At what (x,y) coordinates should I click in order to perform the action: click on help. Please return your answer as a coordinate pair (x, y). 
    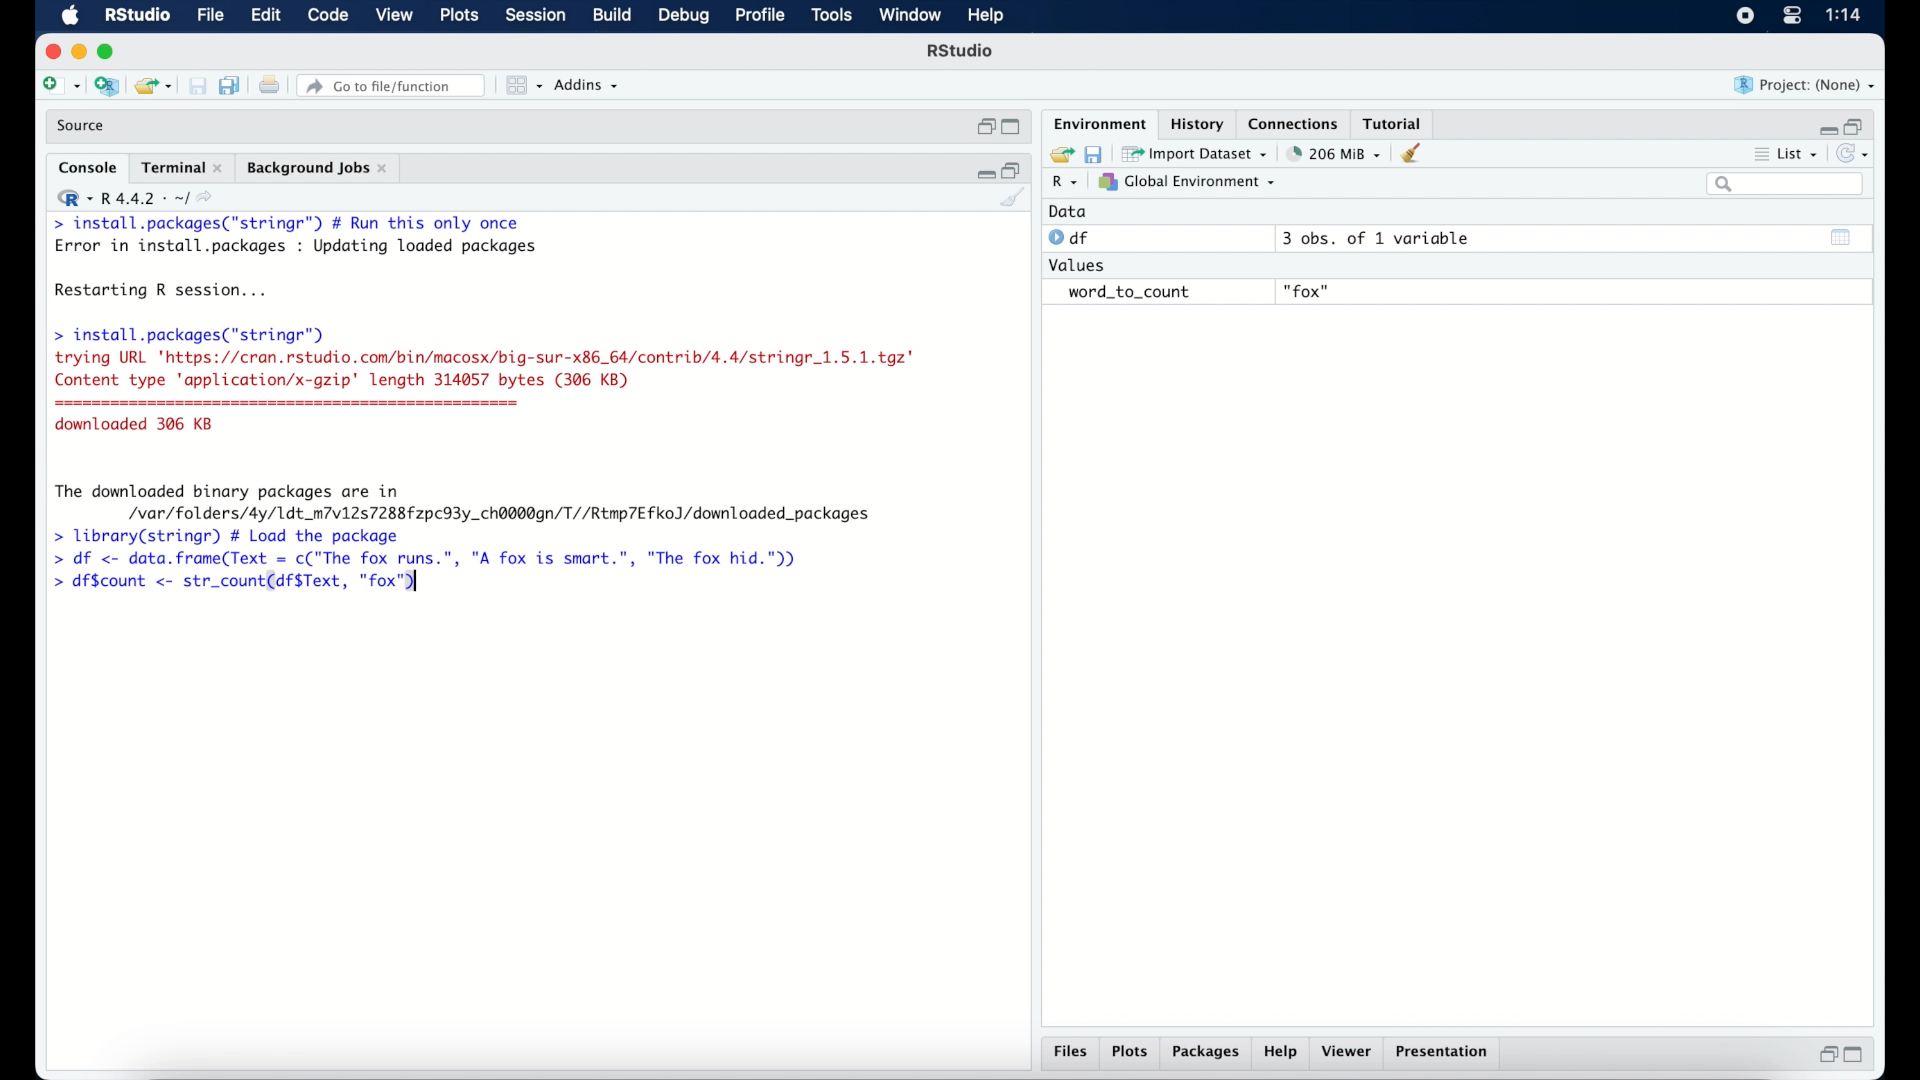
    Looking at the image, I should click on (1283, 1053).